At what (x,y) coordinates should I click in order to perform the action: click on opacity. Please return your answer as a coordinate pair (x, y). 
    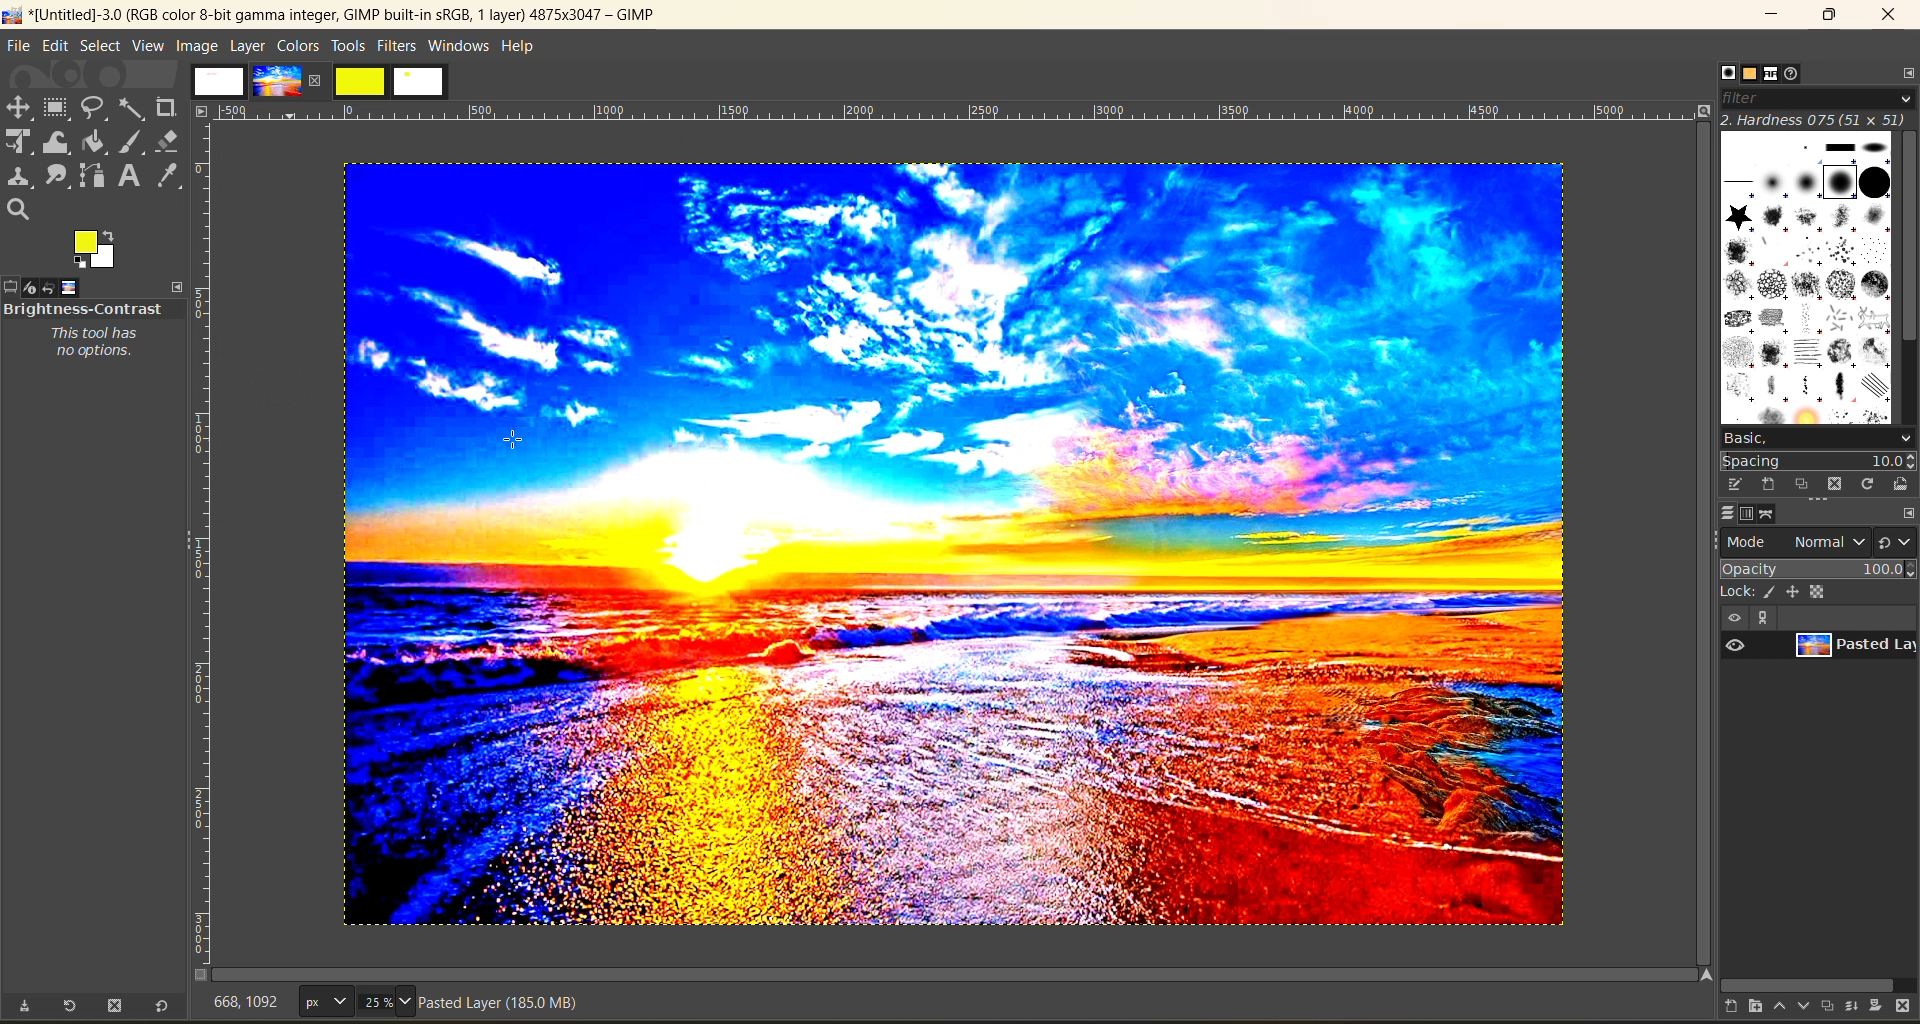
    Looking at the image, I should click on (1818, 568).